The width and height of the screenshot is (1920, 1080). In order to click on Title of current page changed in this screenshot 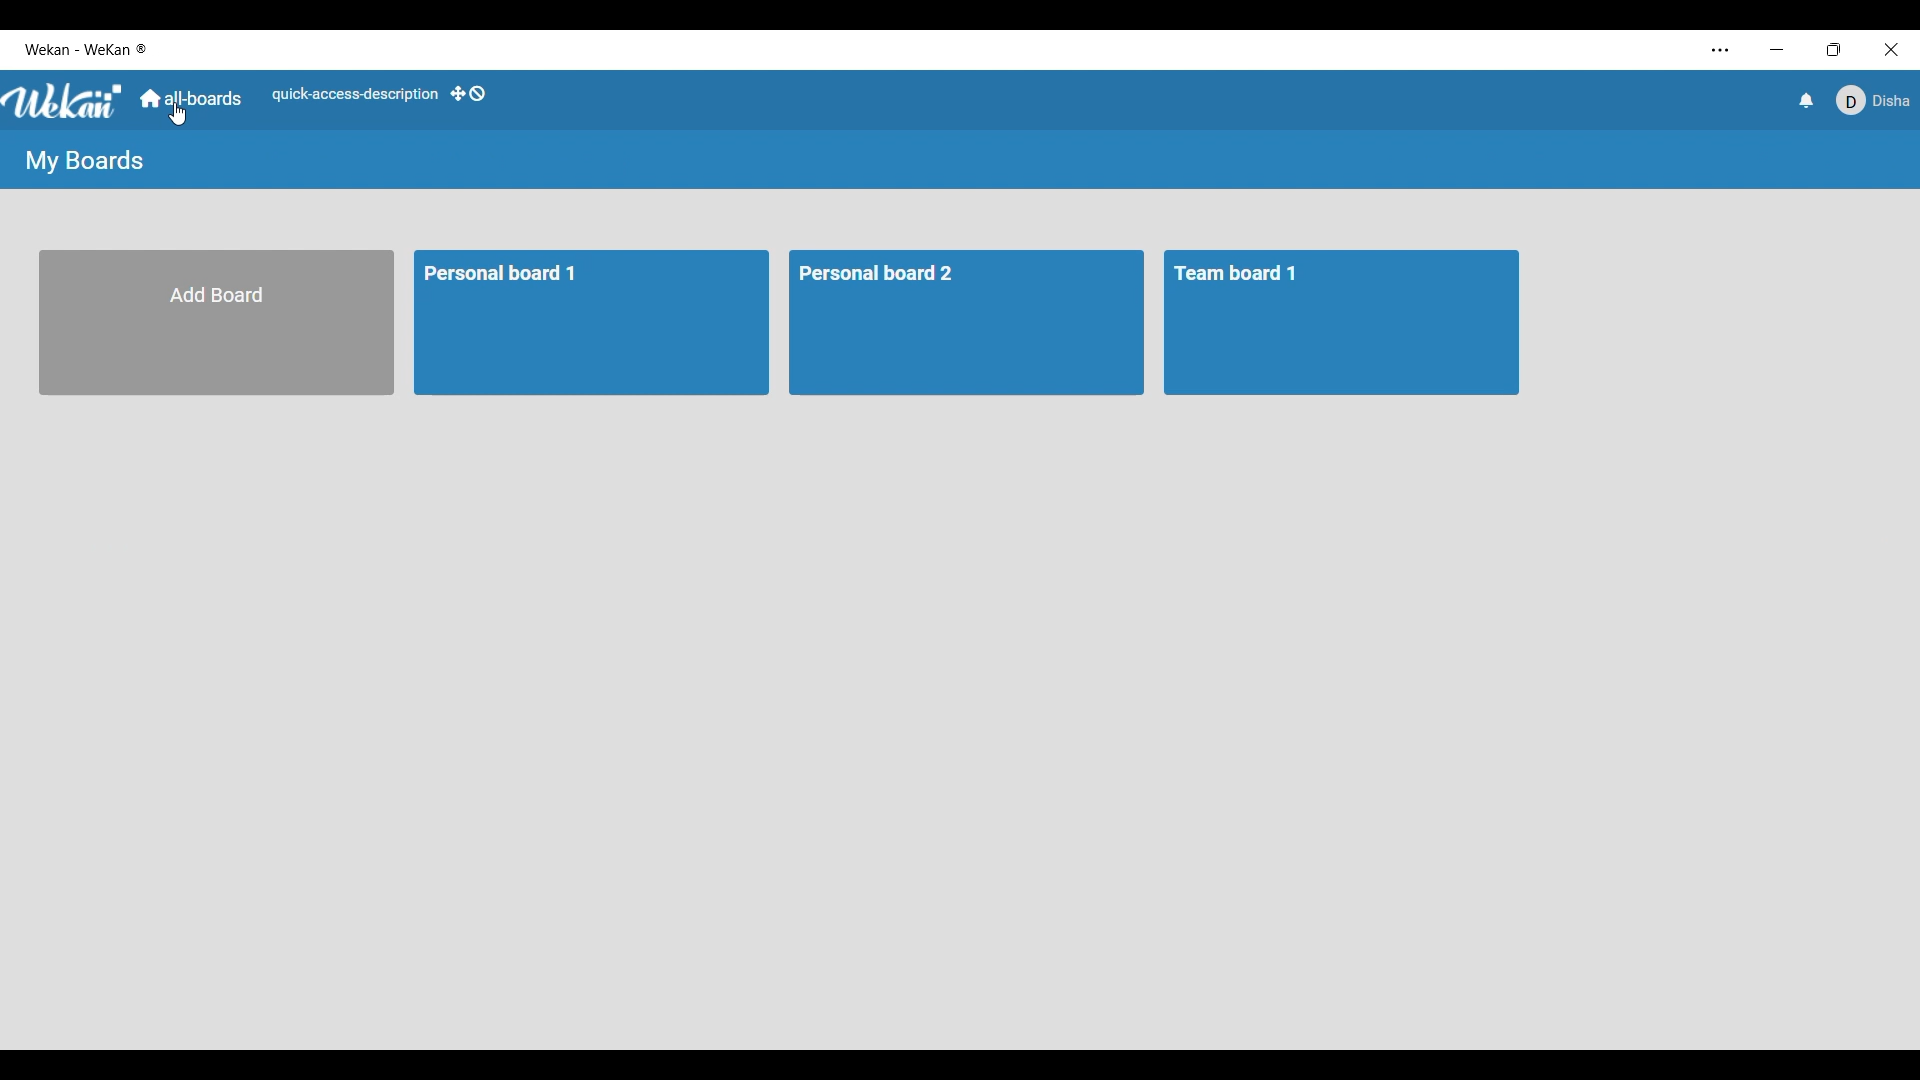, I will do `click(83, 161)`.